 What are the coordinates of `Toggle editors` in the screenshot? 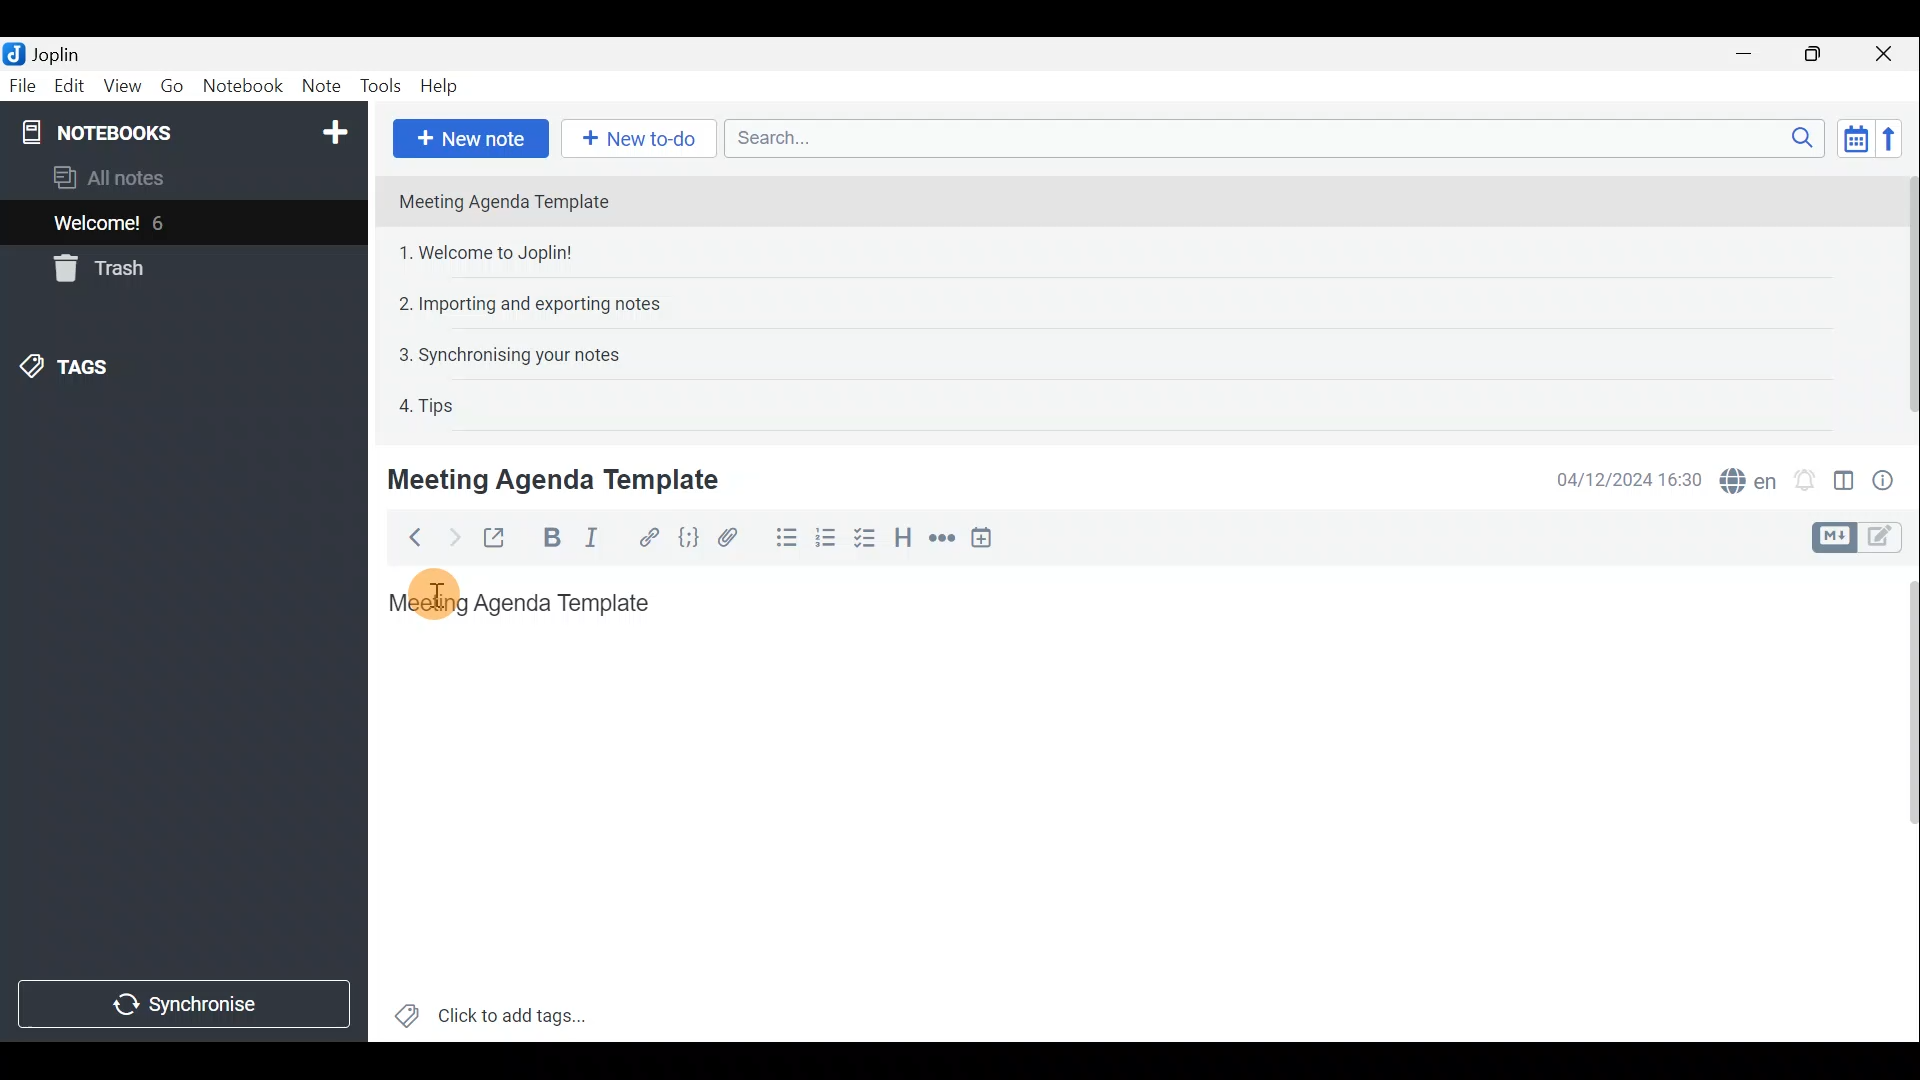 It's located at (1831, 538).